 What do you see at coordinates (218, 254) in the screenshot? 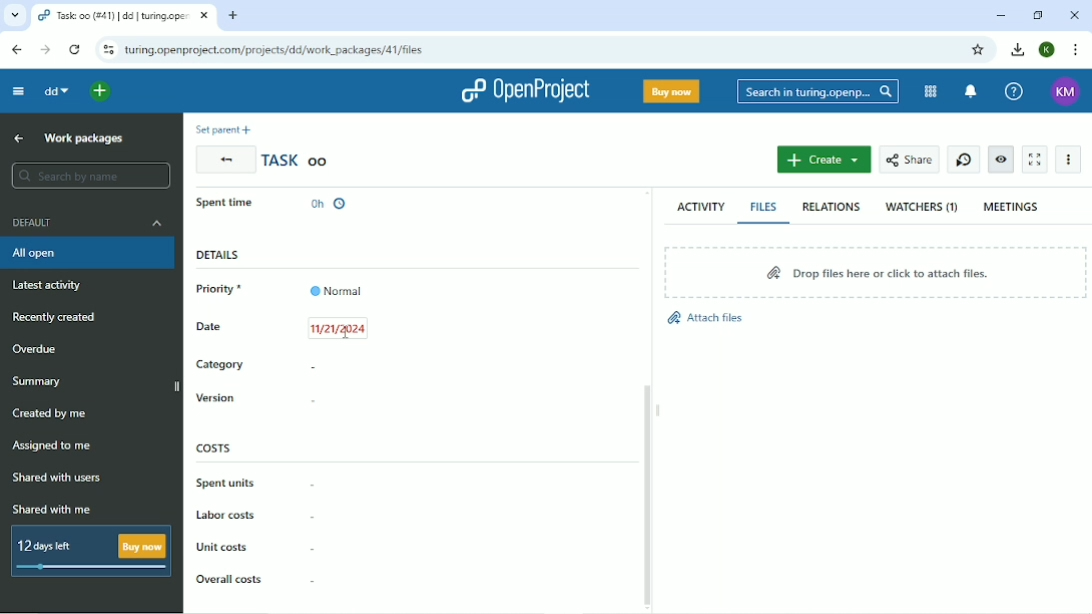
I see `Details` at bounding box center [218, 254].